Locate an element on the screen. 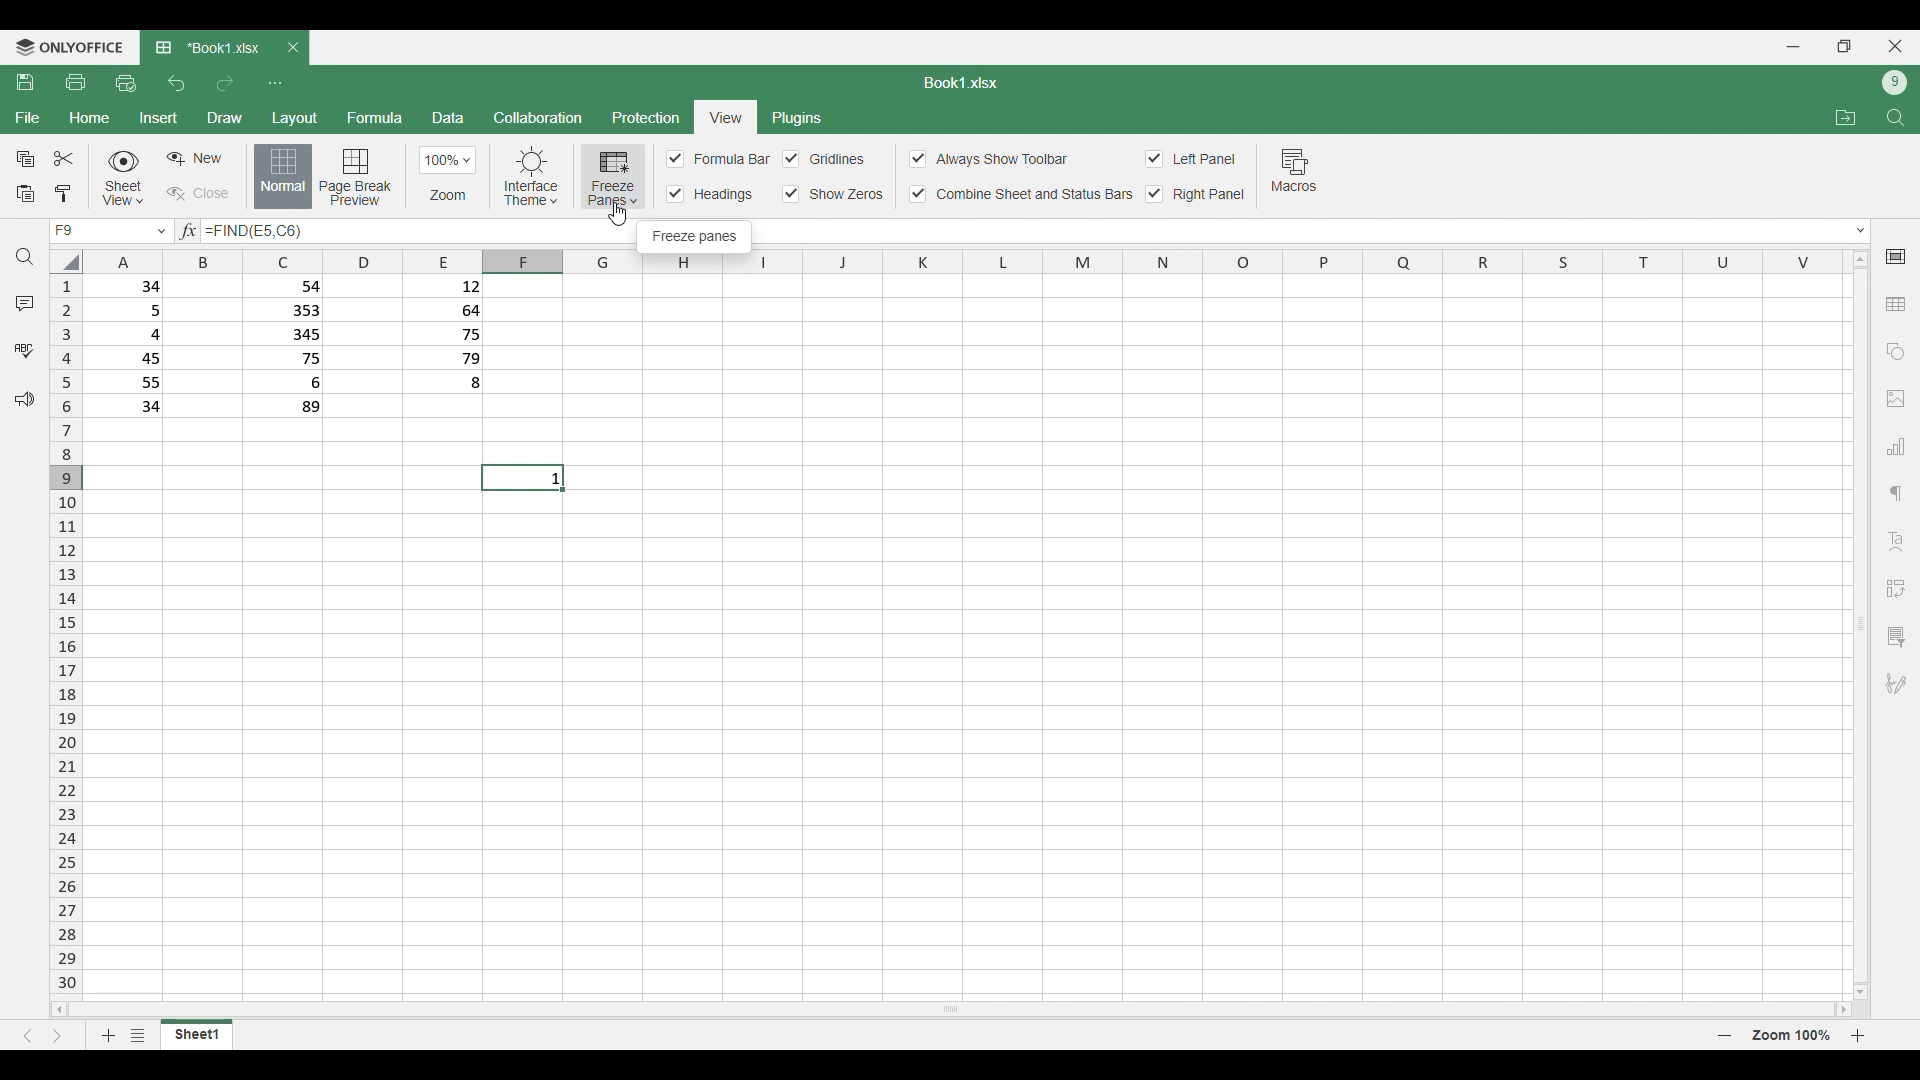 The height and width of the screenshot is (1080, 1920). Page zoom in is located at coordinates (1858, 1036).